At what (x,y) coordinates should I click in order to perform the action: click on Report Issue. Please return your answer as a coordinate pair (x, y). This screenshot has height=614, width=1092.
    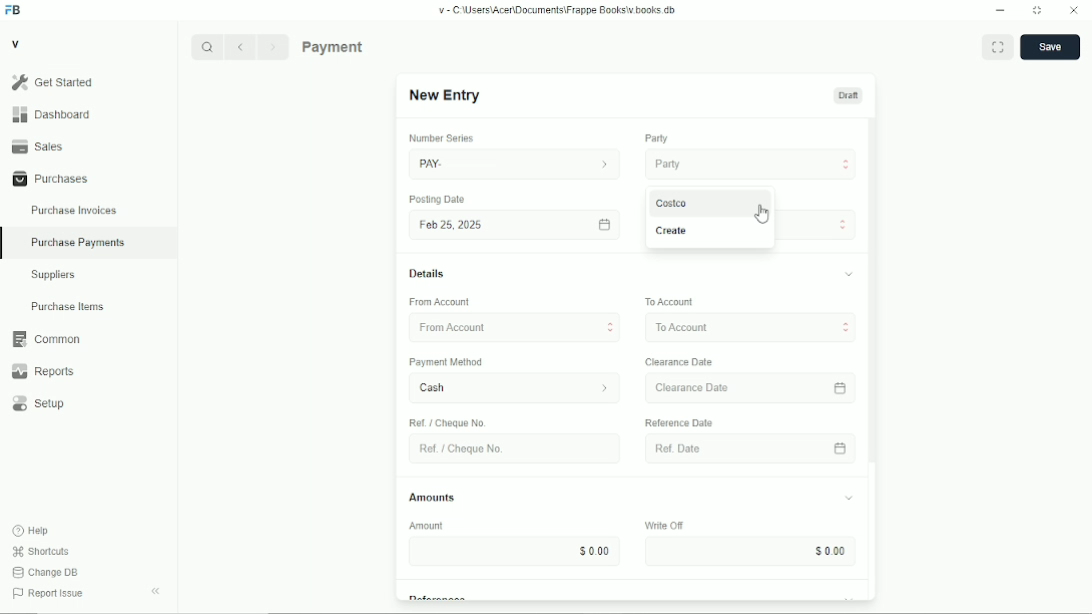
    Looking at the image, I should click on (49, 593).